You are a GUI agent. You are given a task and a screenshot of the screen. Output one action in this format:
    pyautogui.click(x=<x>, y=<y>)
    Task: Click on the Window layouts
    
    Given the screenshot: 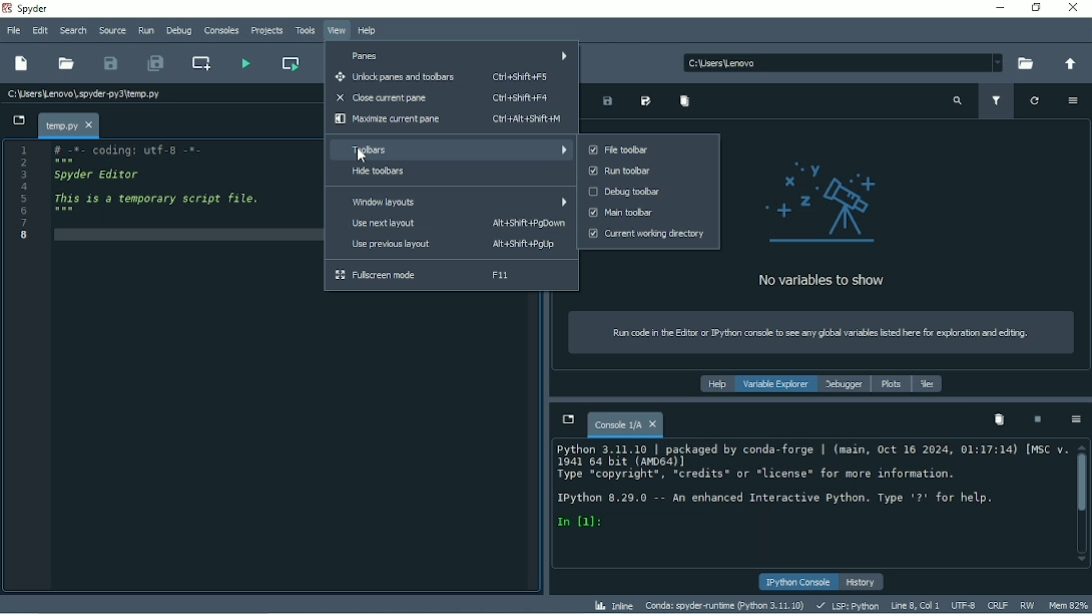 What is the action you would take?
    pyautogui.click(x=452, y=203)
    